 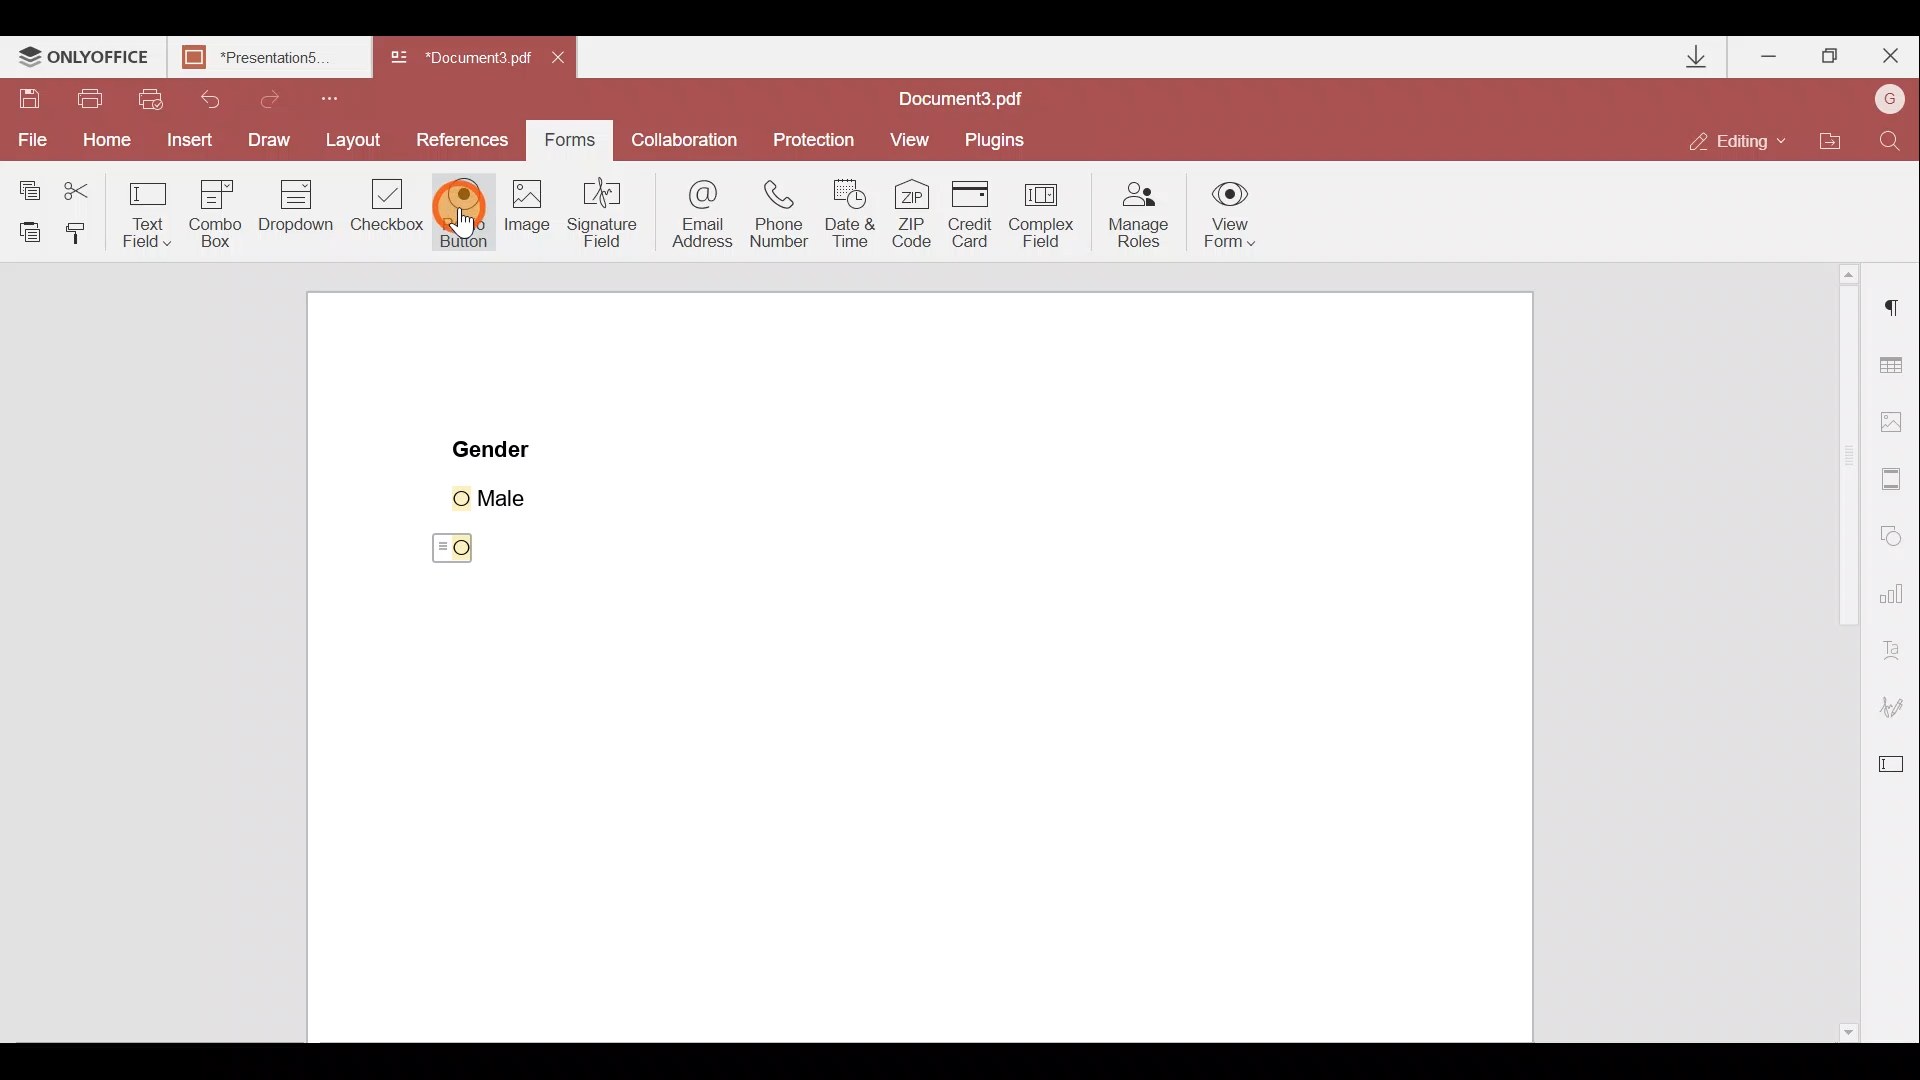 What do you see at coordinates (1745, 133) in the screenshot?
I see `Editing mode` at bounding box center [1745, 133].